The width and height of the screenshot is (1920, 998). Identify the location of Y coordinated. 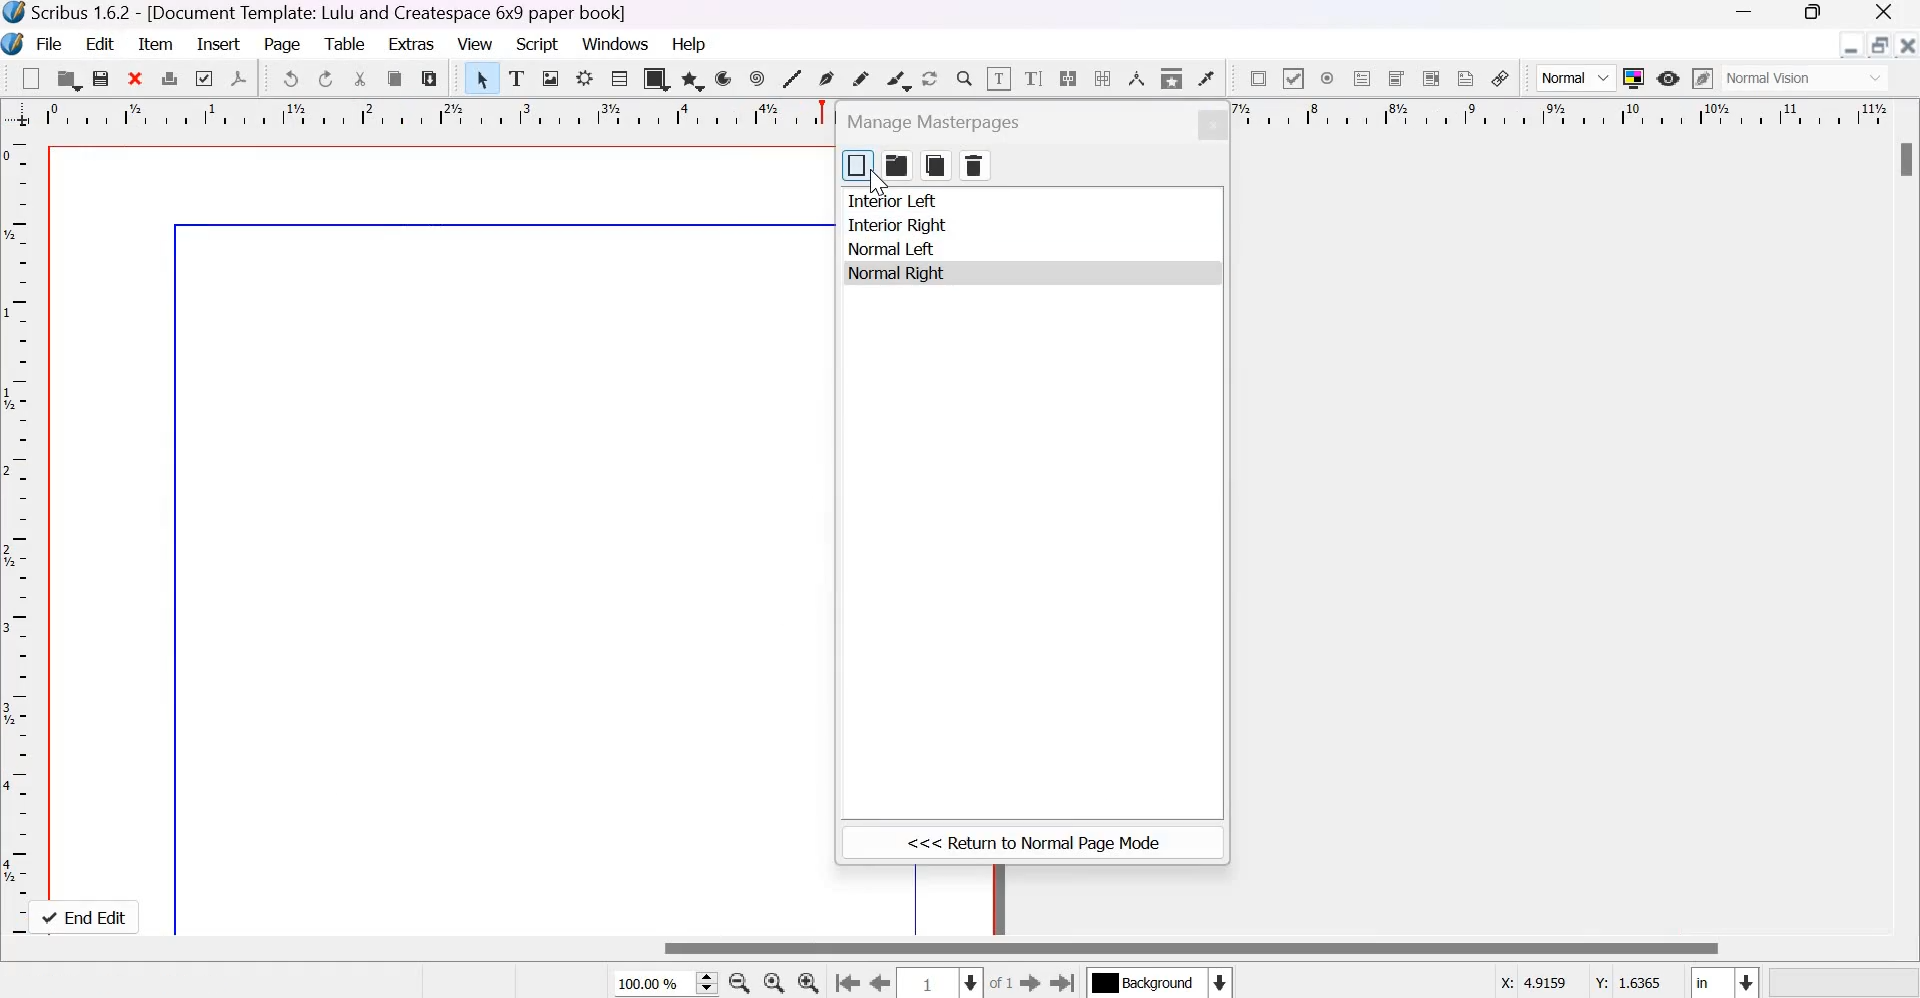
(1629, 981).